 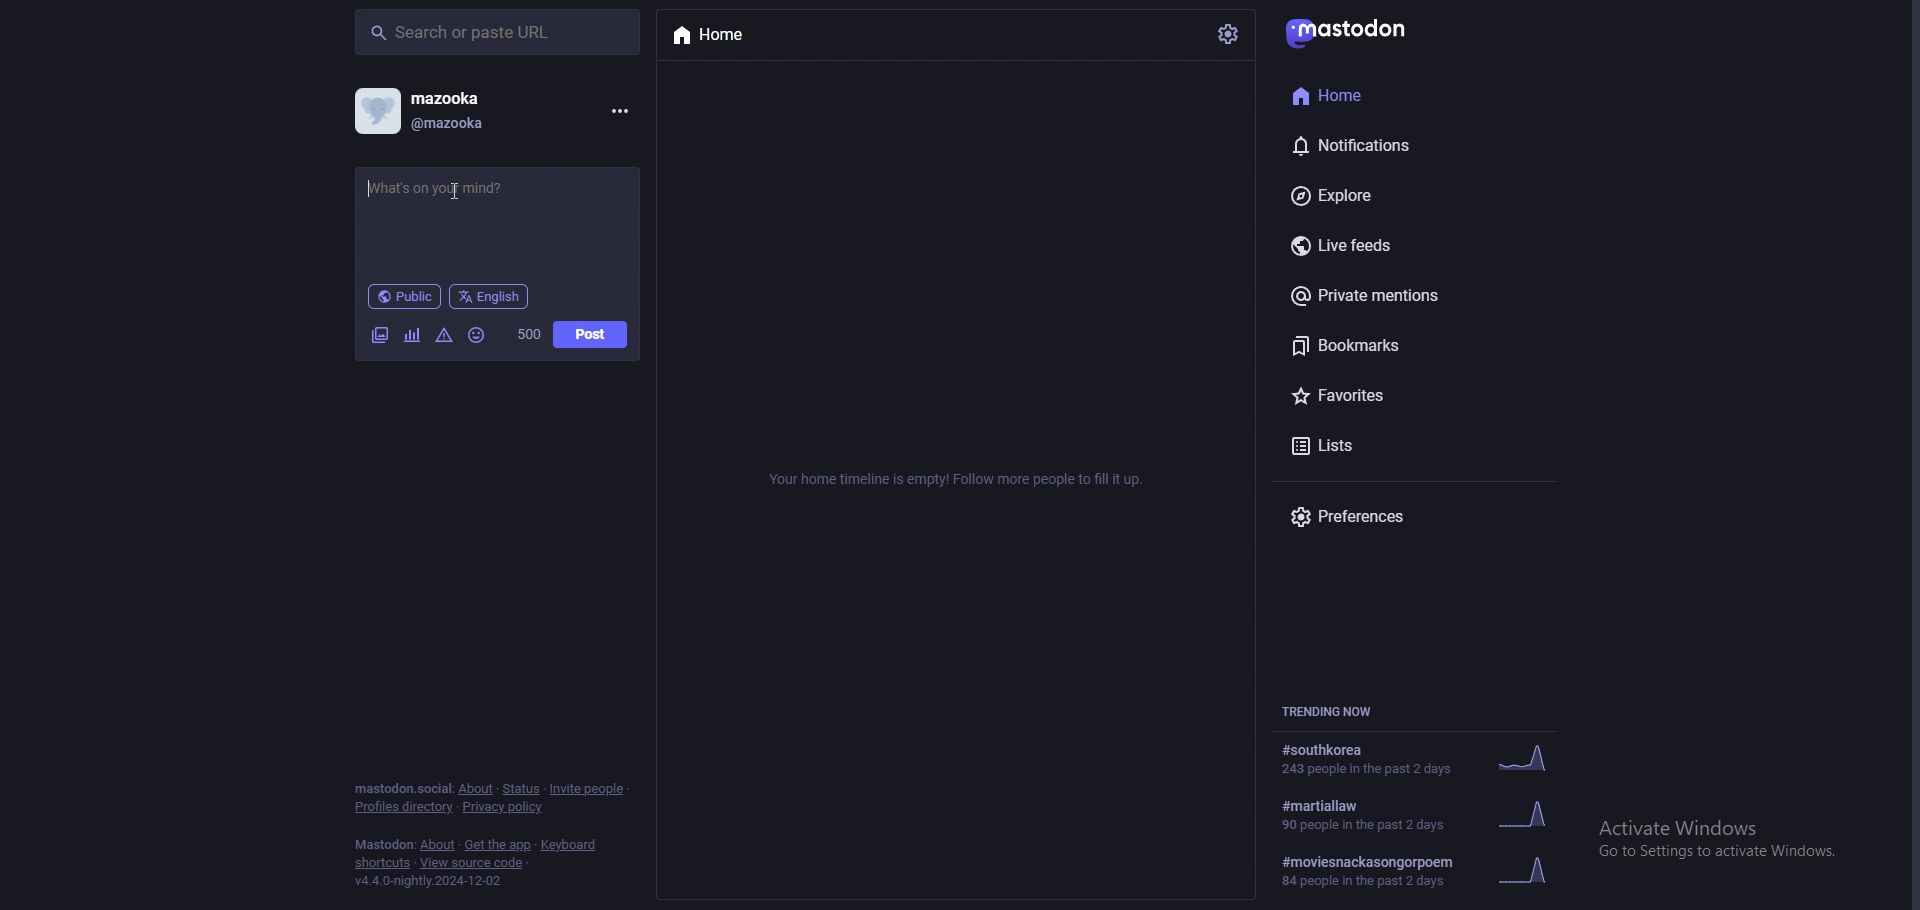 I want to click on preferences, so click(x=1398, y=517).